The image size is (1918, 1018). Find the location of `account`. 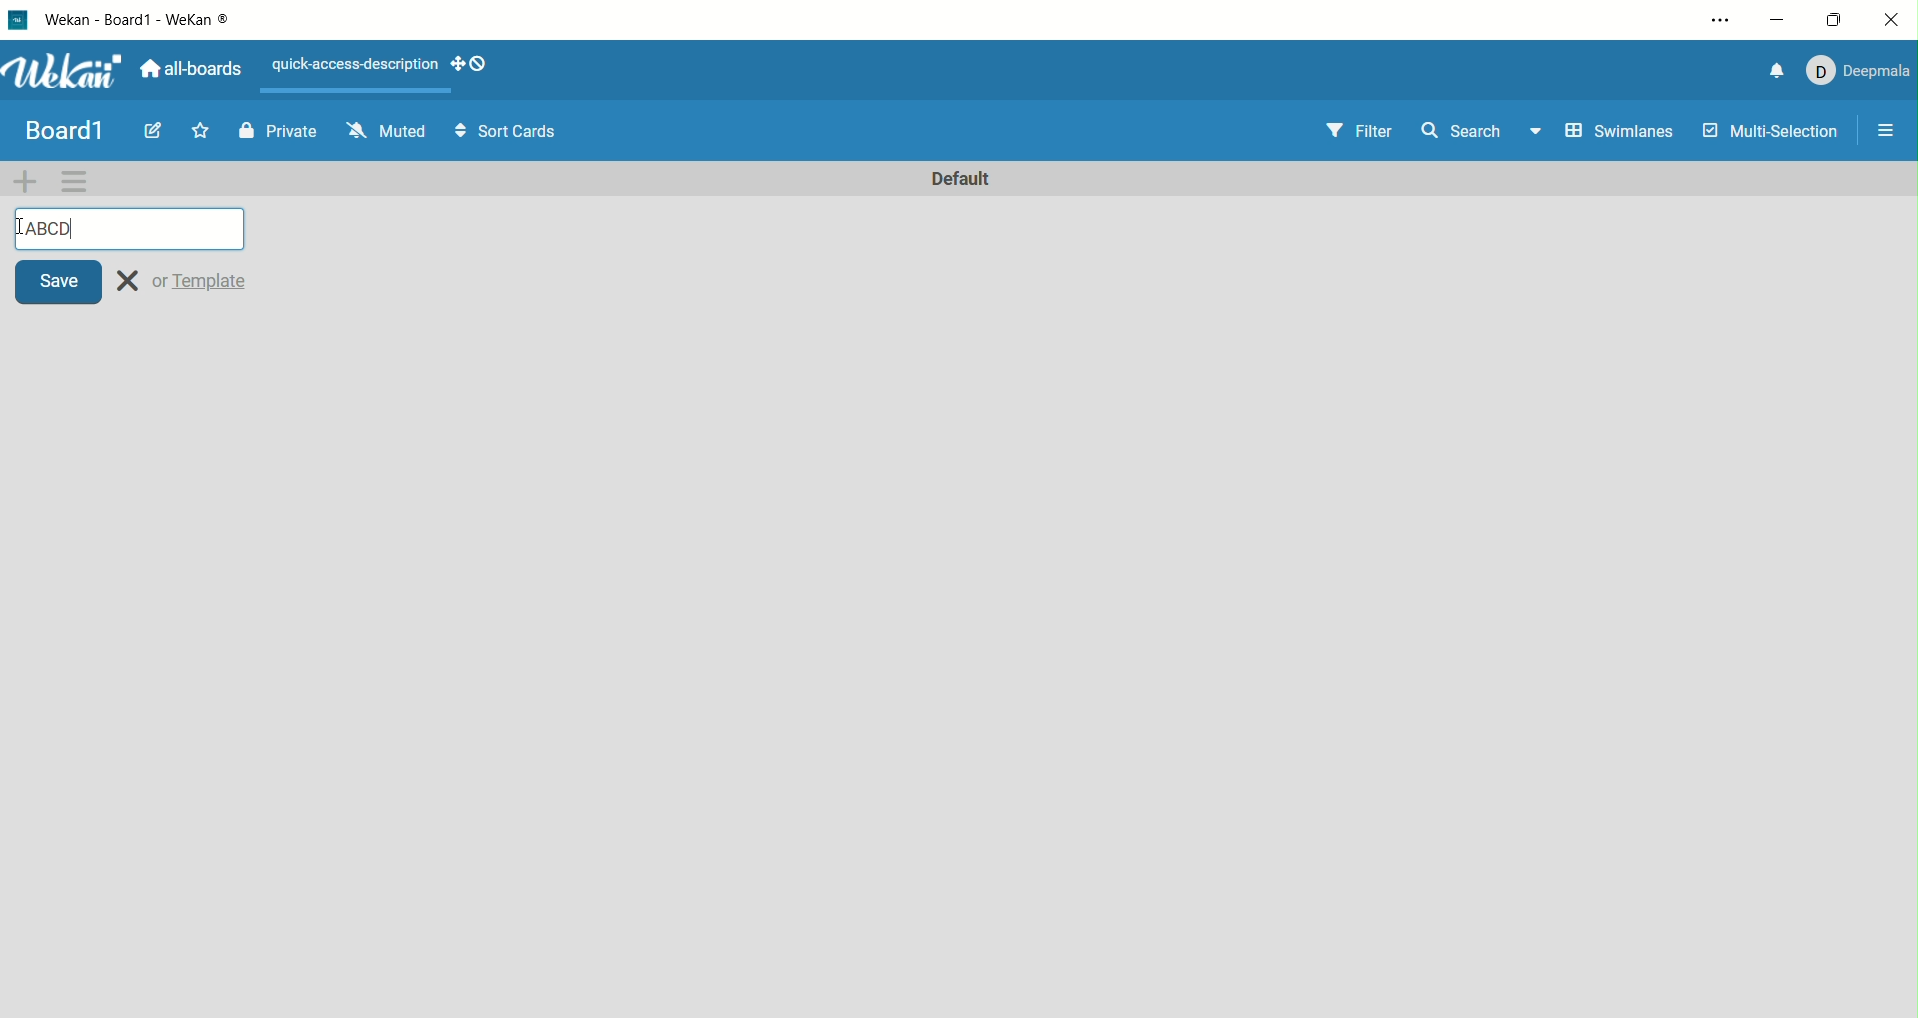

account is located at coordinates (1863, 72).